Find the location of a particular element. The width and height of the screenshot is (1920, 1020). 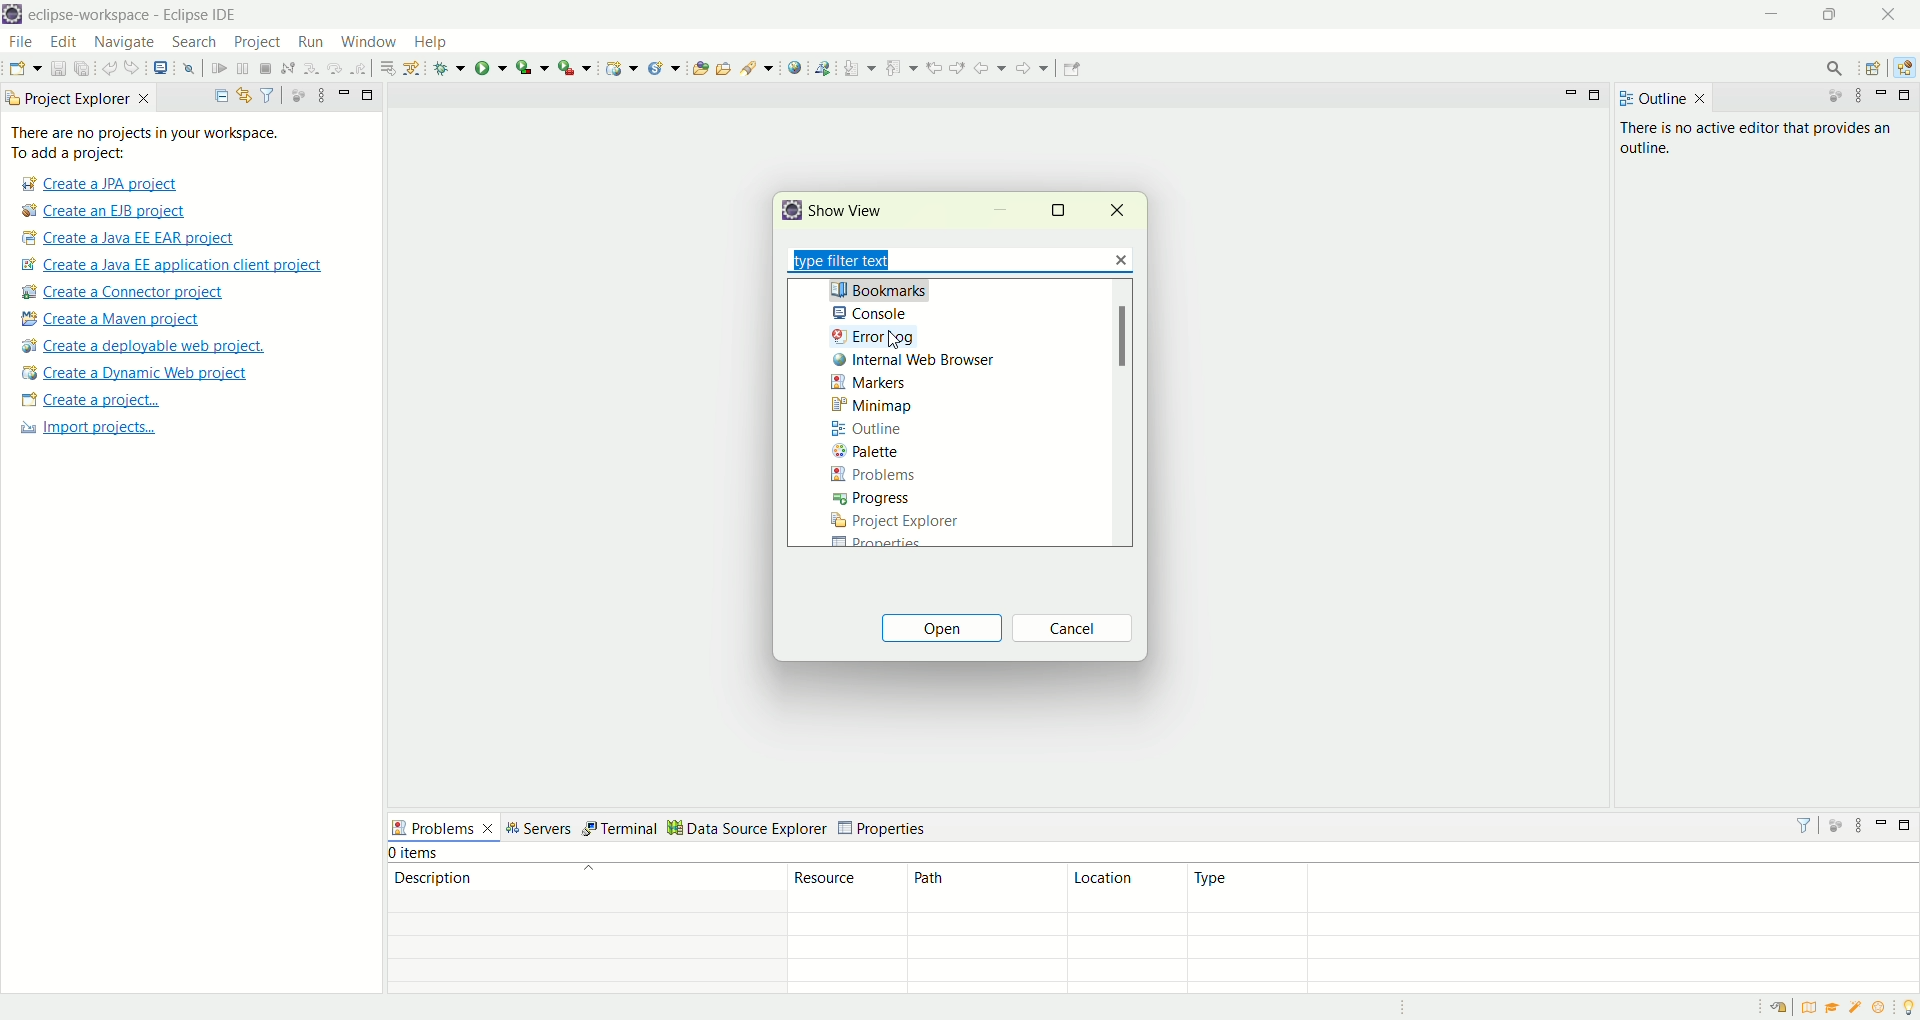

create a dynamic web project is located at coordinates (135, 374).